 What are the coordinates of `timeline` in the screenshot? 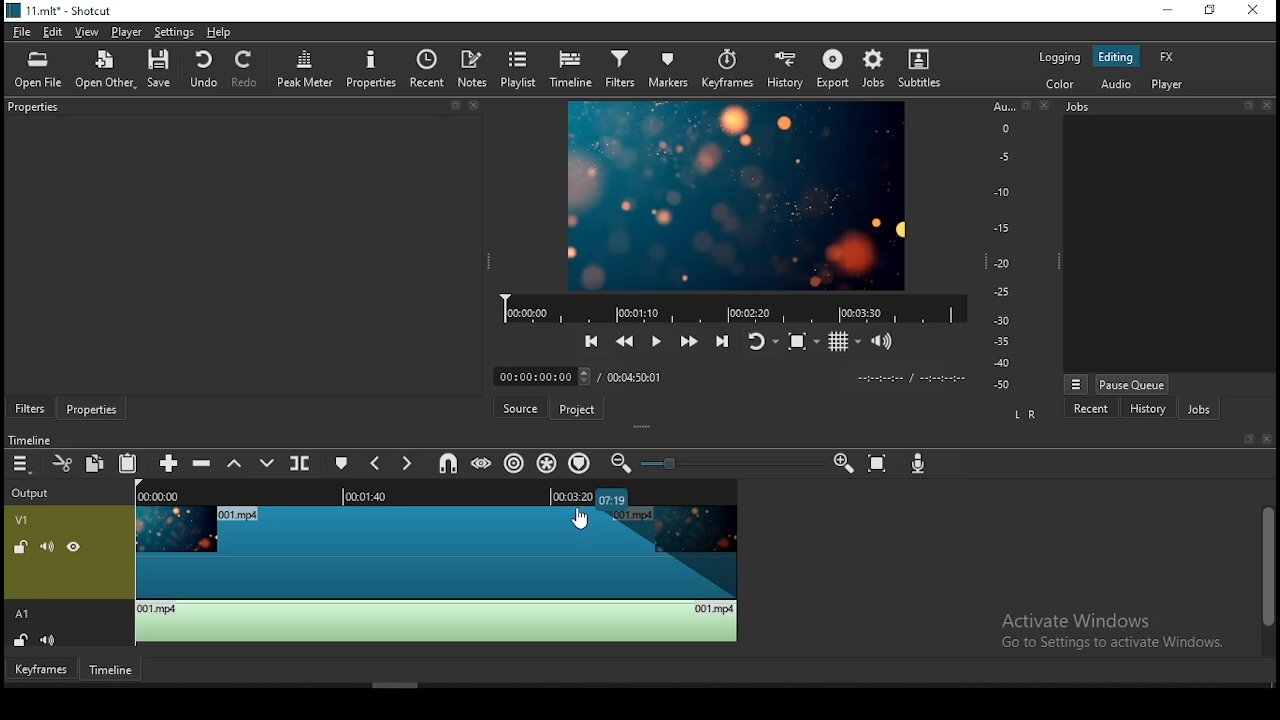 It's located at (574, 69).